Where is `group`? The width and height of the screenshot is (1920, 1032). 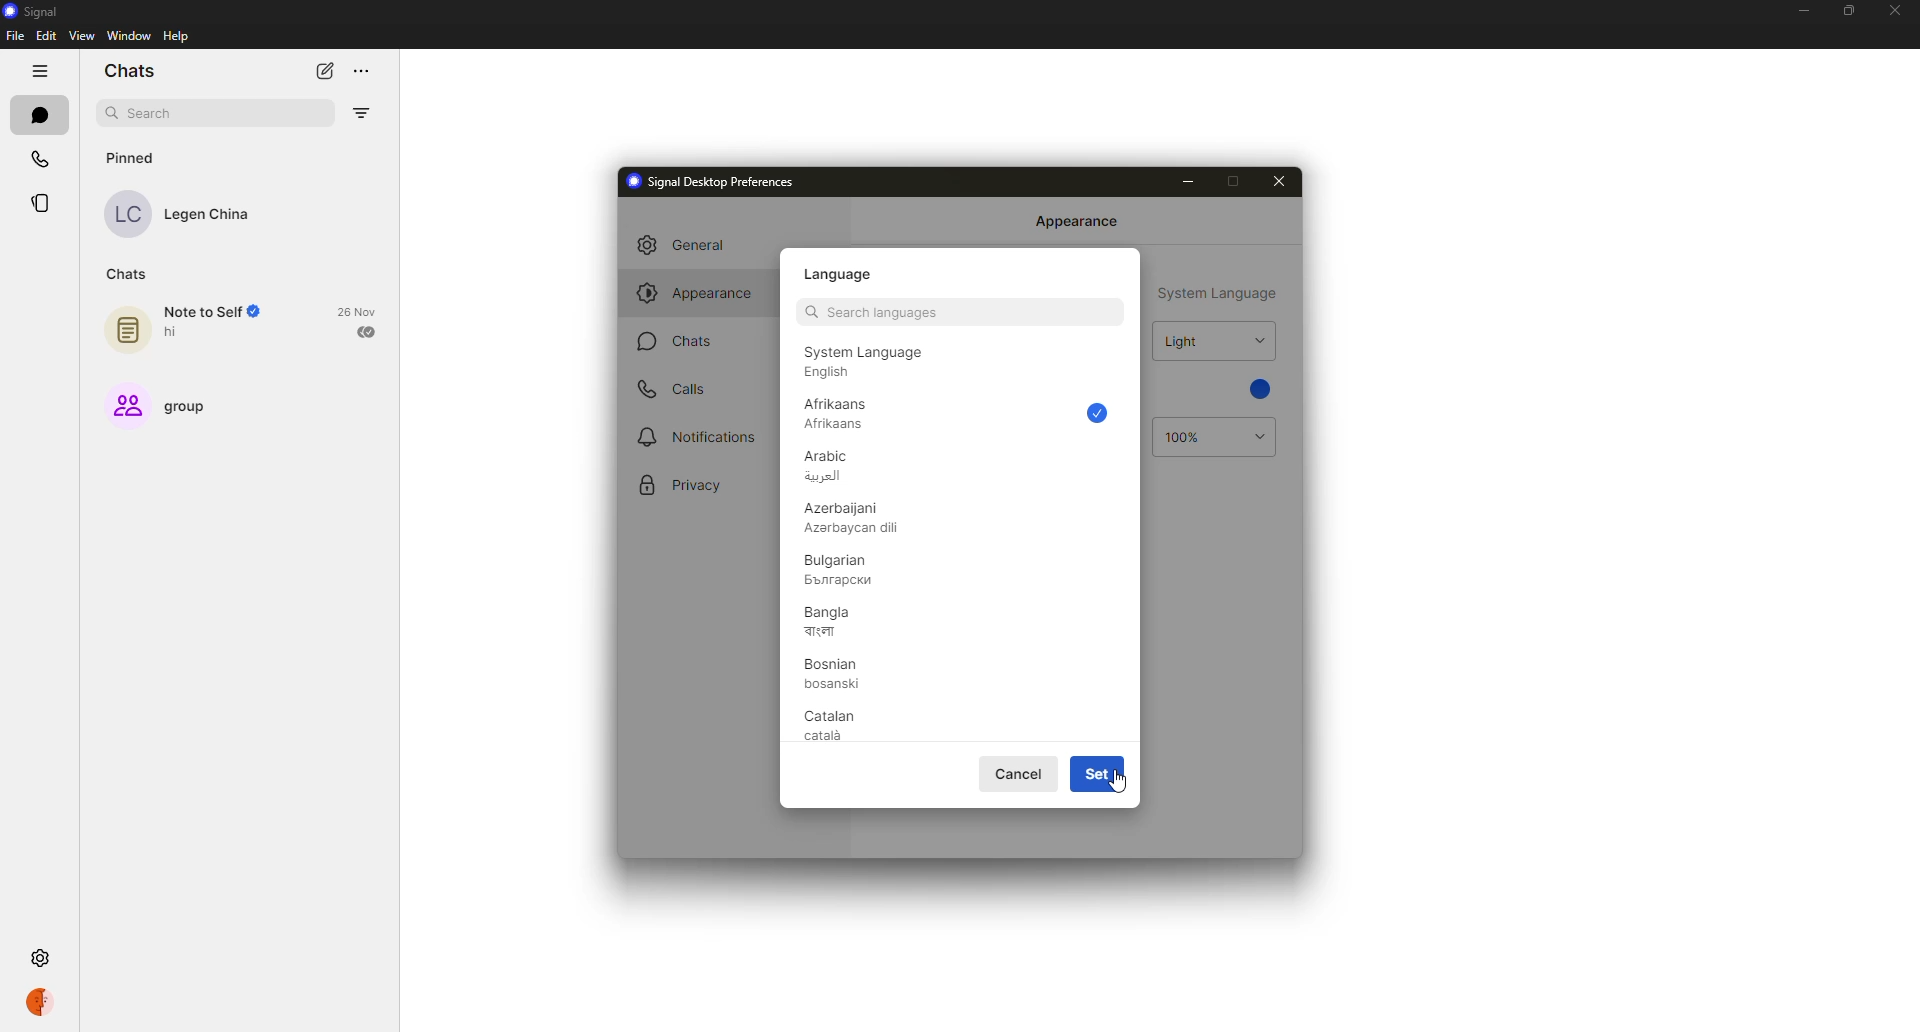 group is located at coordinates (159, 404).